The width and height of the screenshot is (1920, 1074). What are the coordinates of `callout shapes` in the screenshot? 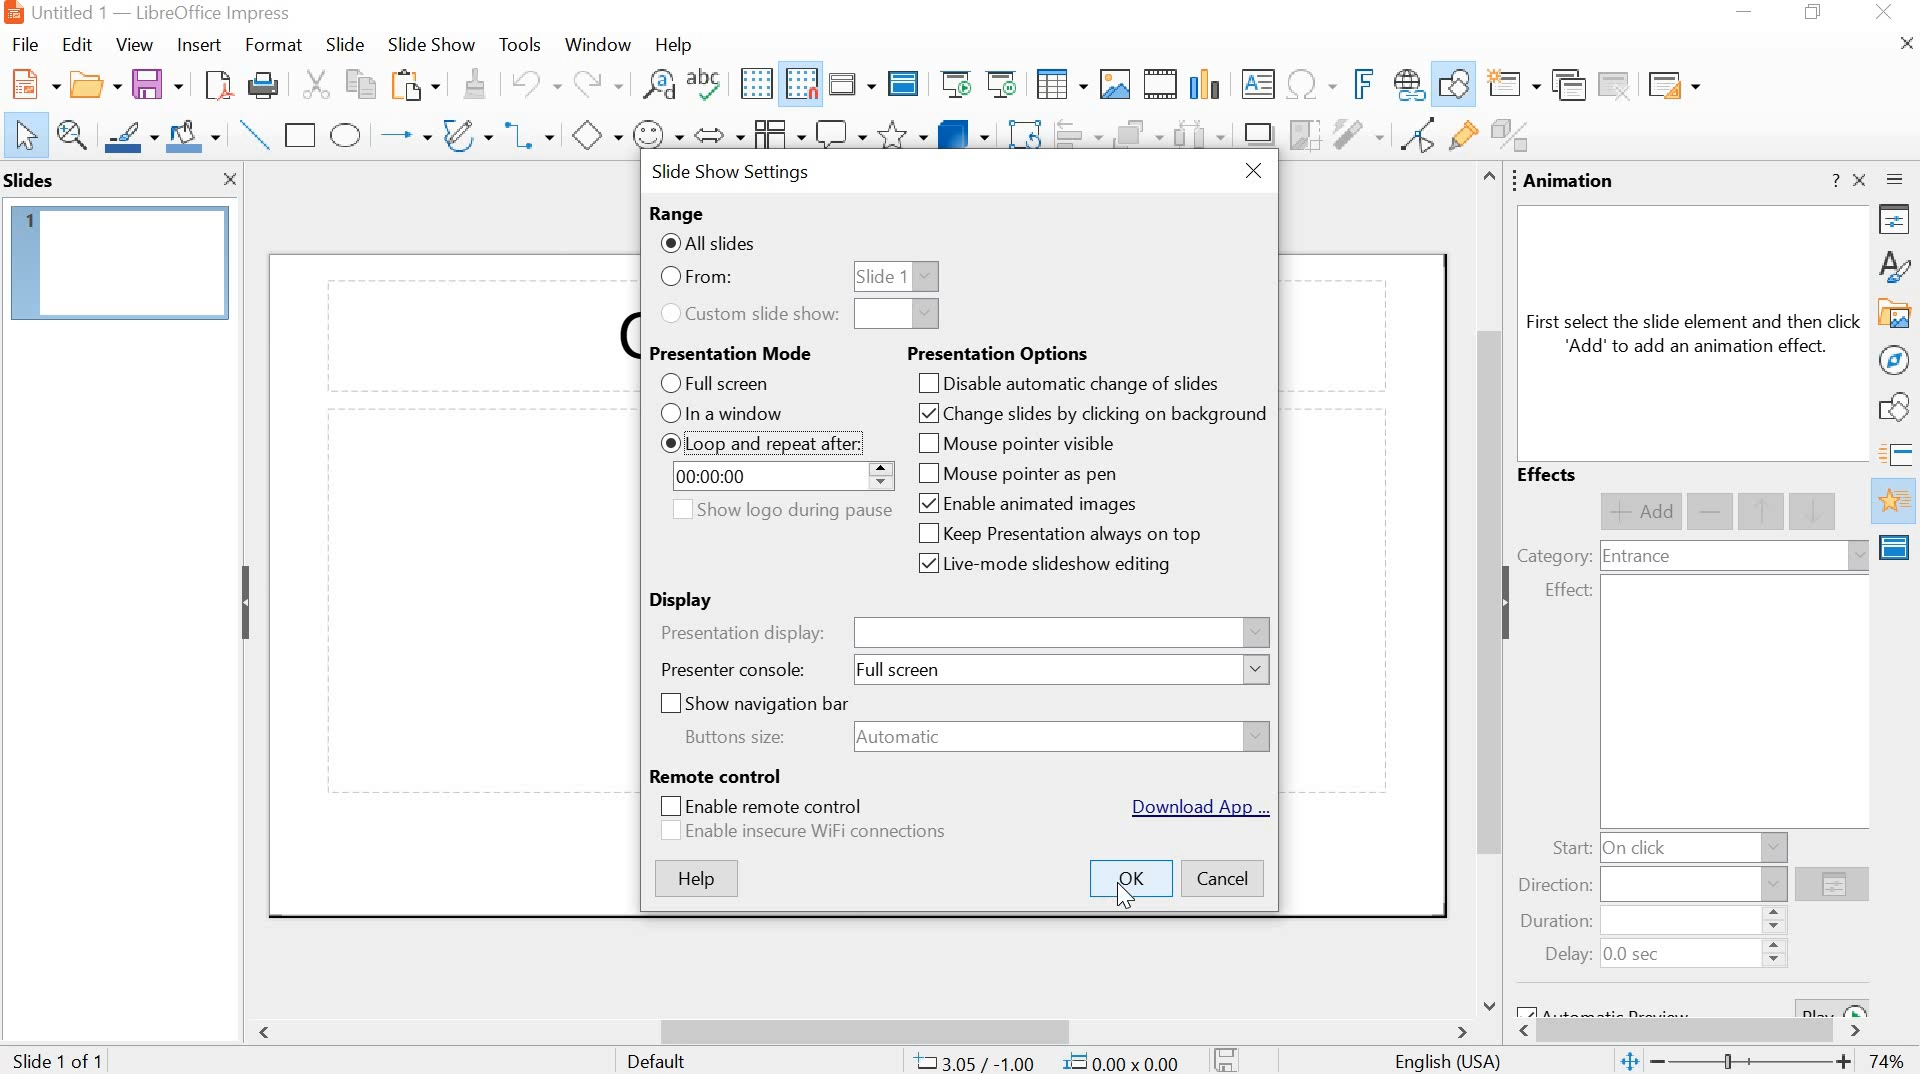 It's located at (841, 136).